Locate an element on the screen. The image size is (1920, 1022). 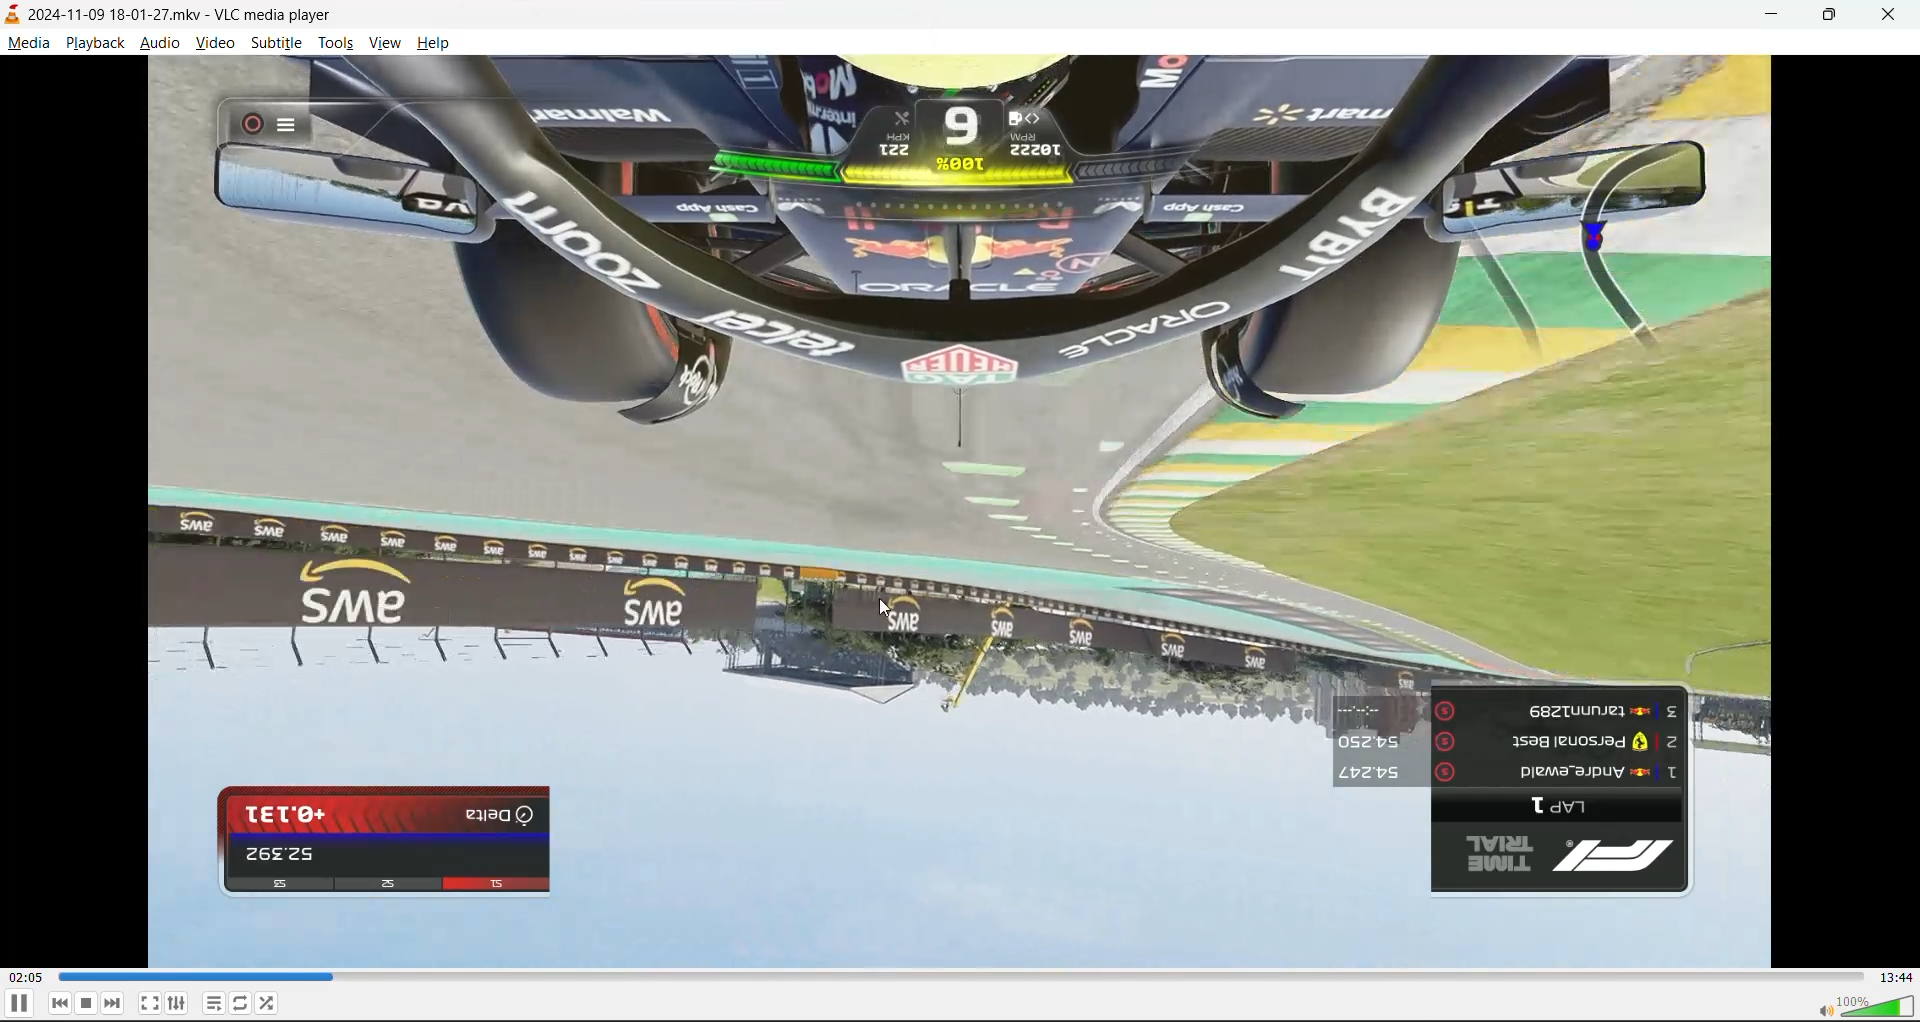
maximize is located at coordinates (1840, 16).